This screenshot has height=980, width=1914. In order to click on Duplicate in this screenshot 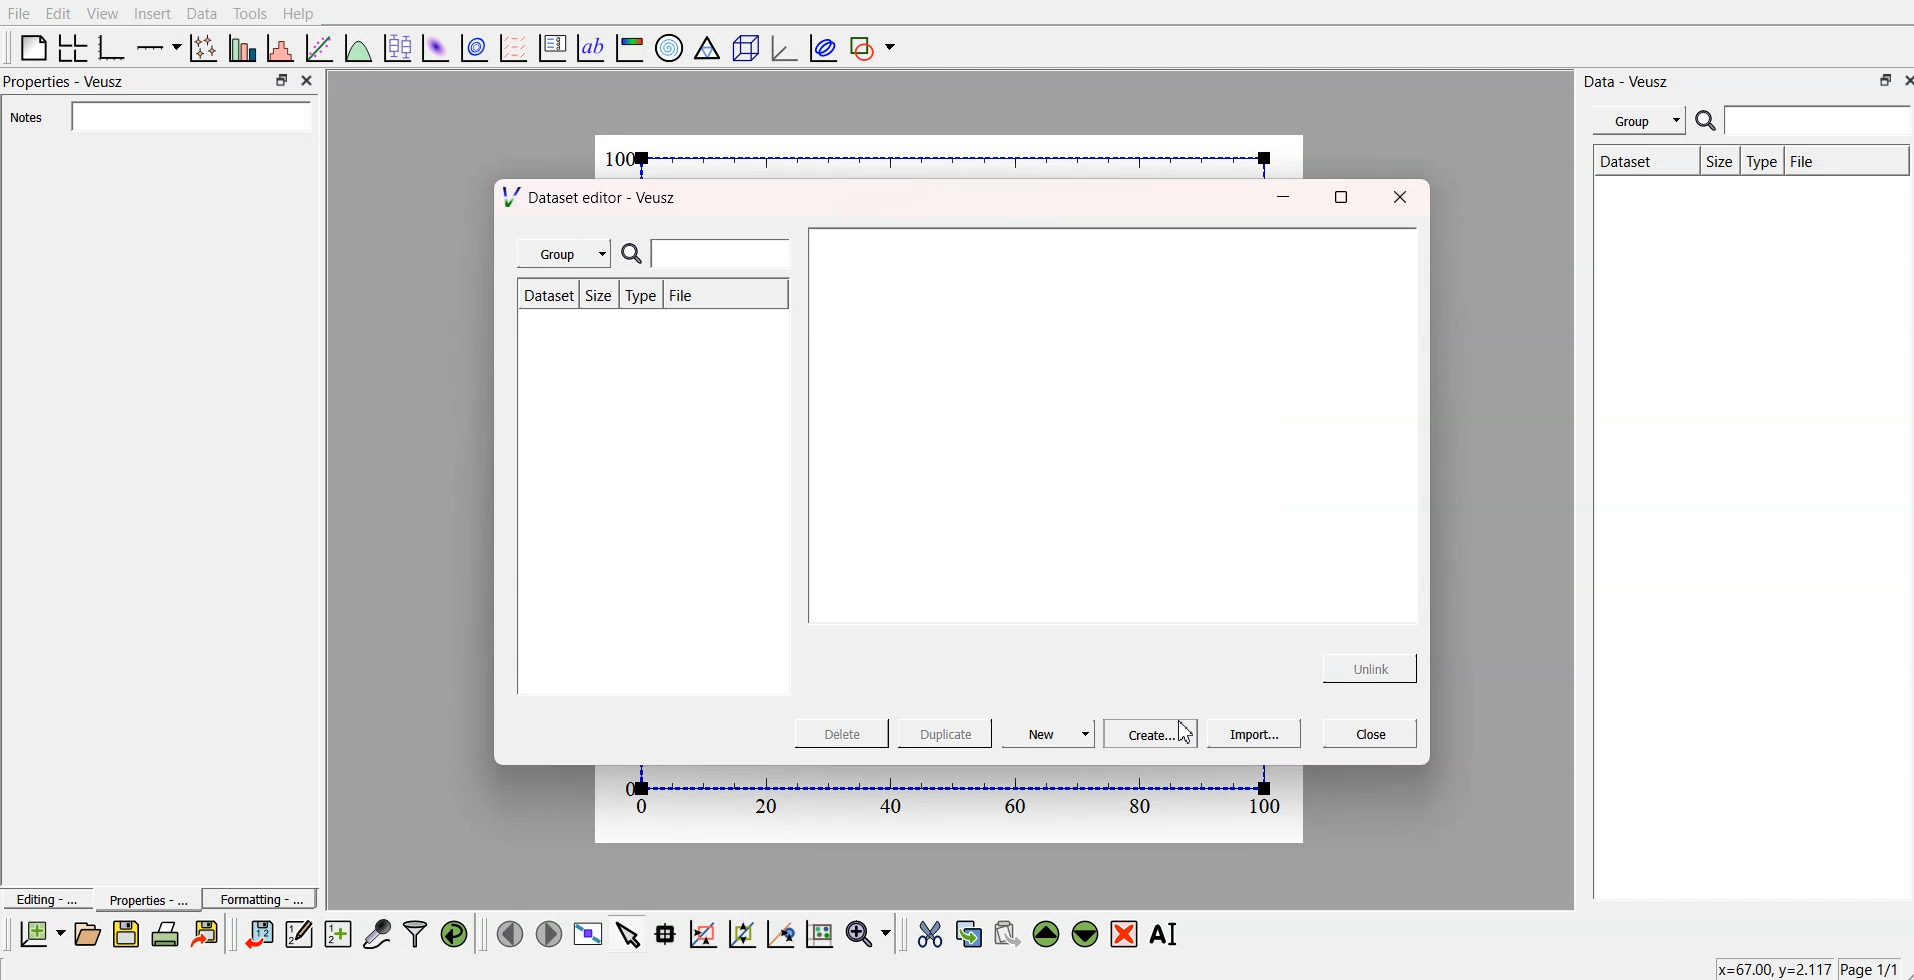, I will do `click(945, 734)`.